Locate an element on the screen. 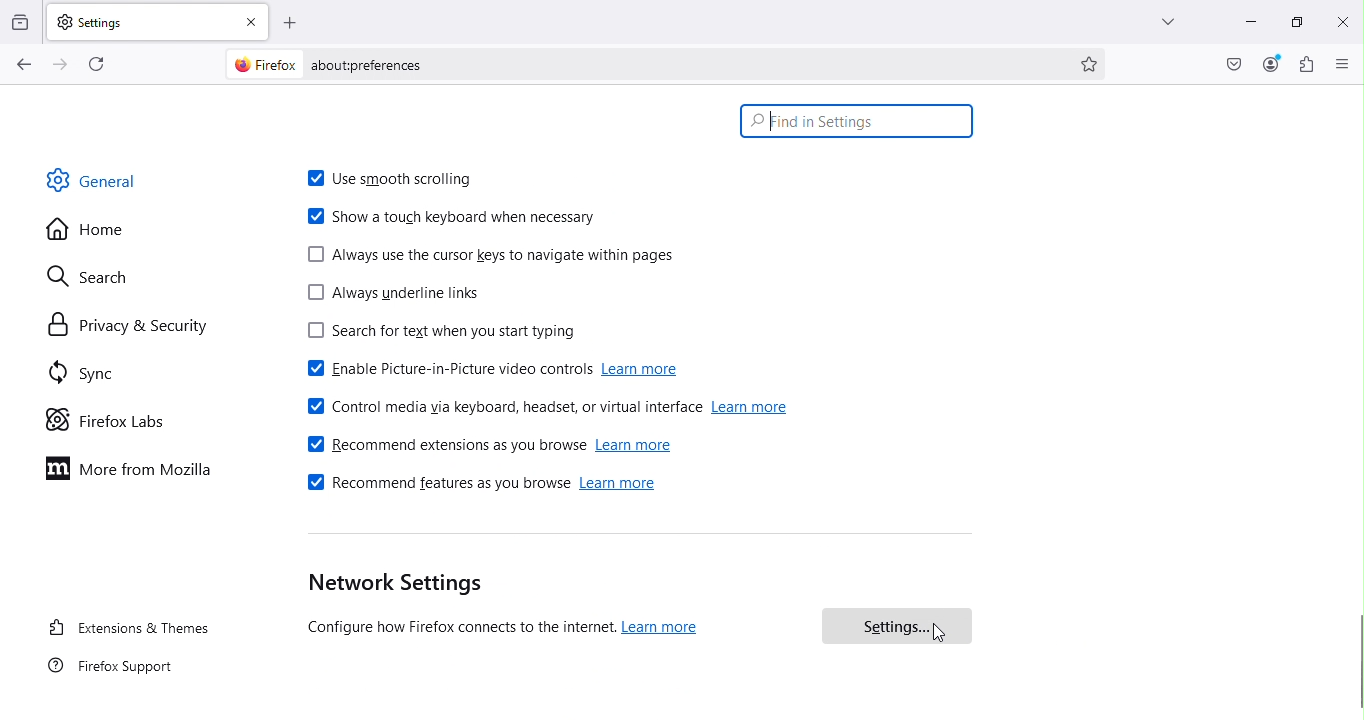 This screenshot has height=720, width=1364. Show a touch keyboard when necessary is located at coordinates (454, 218).